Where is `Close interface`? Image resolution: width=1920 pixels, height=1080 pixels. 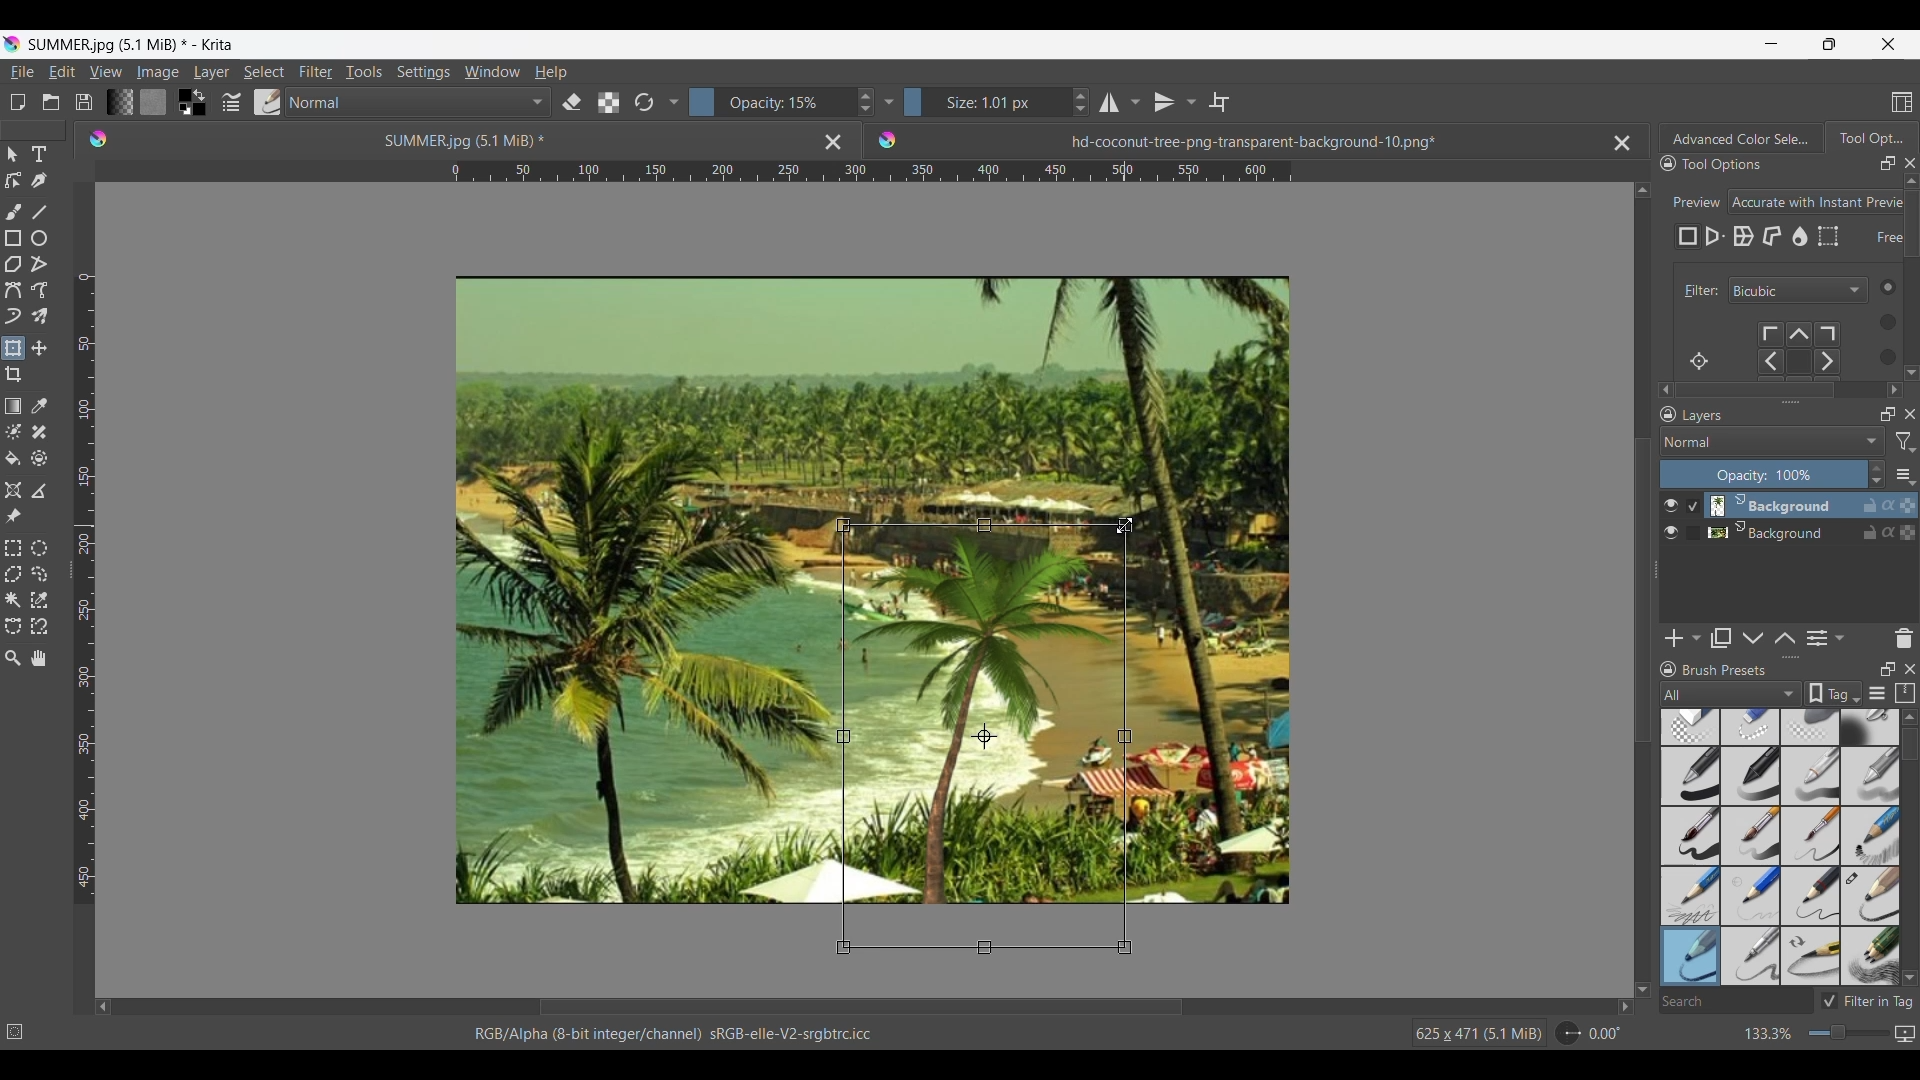 Close interface is located at coordinates (1888, 44).